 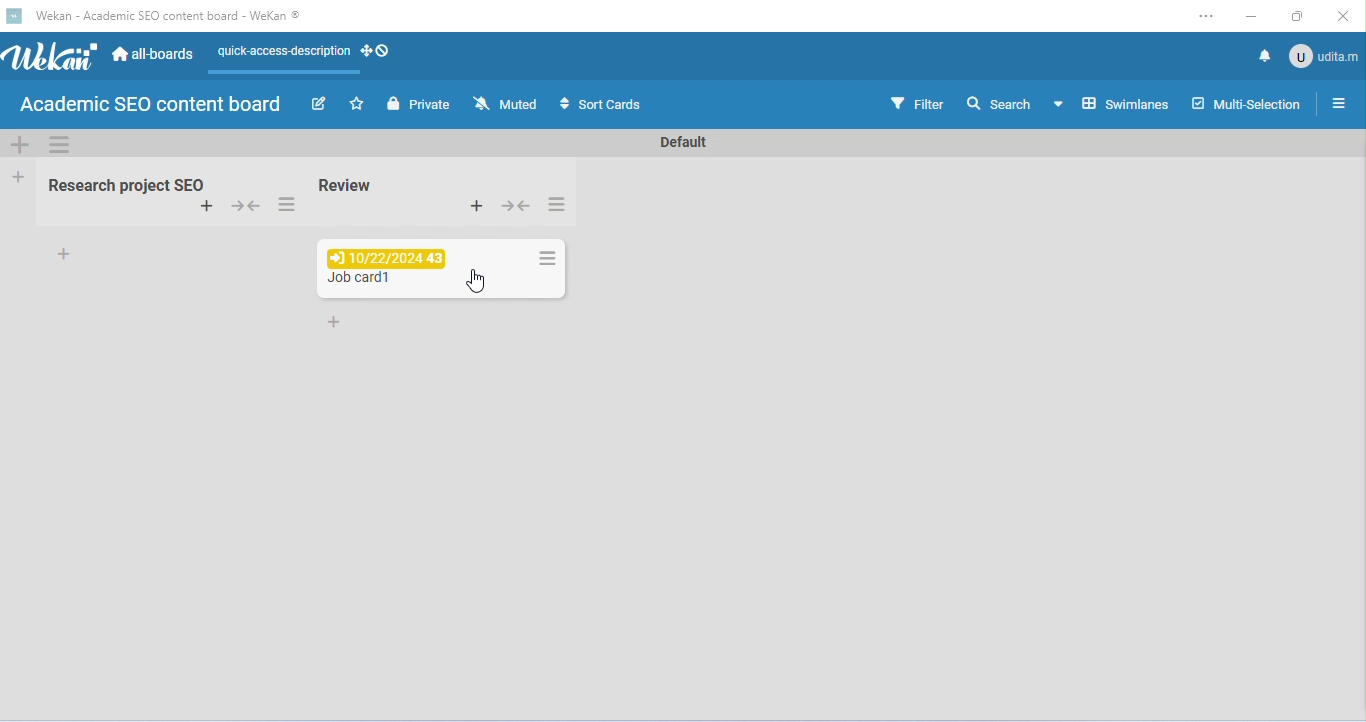 What do you see at coordinates (322, 106) in the screenshot?
I see `edit` at bounding box center [322, 106].